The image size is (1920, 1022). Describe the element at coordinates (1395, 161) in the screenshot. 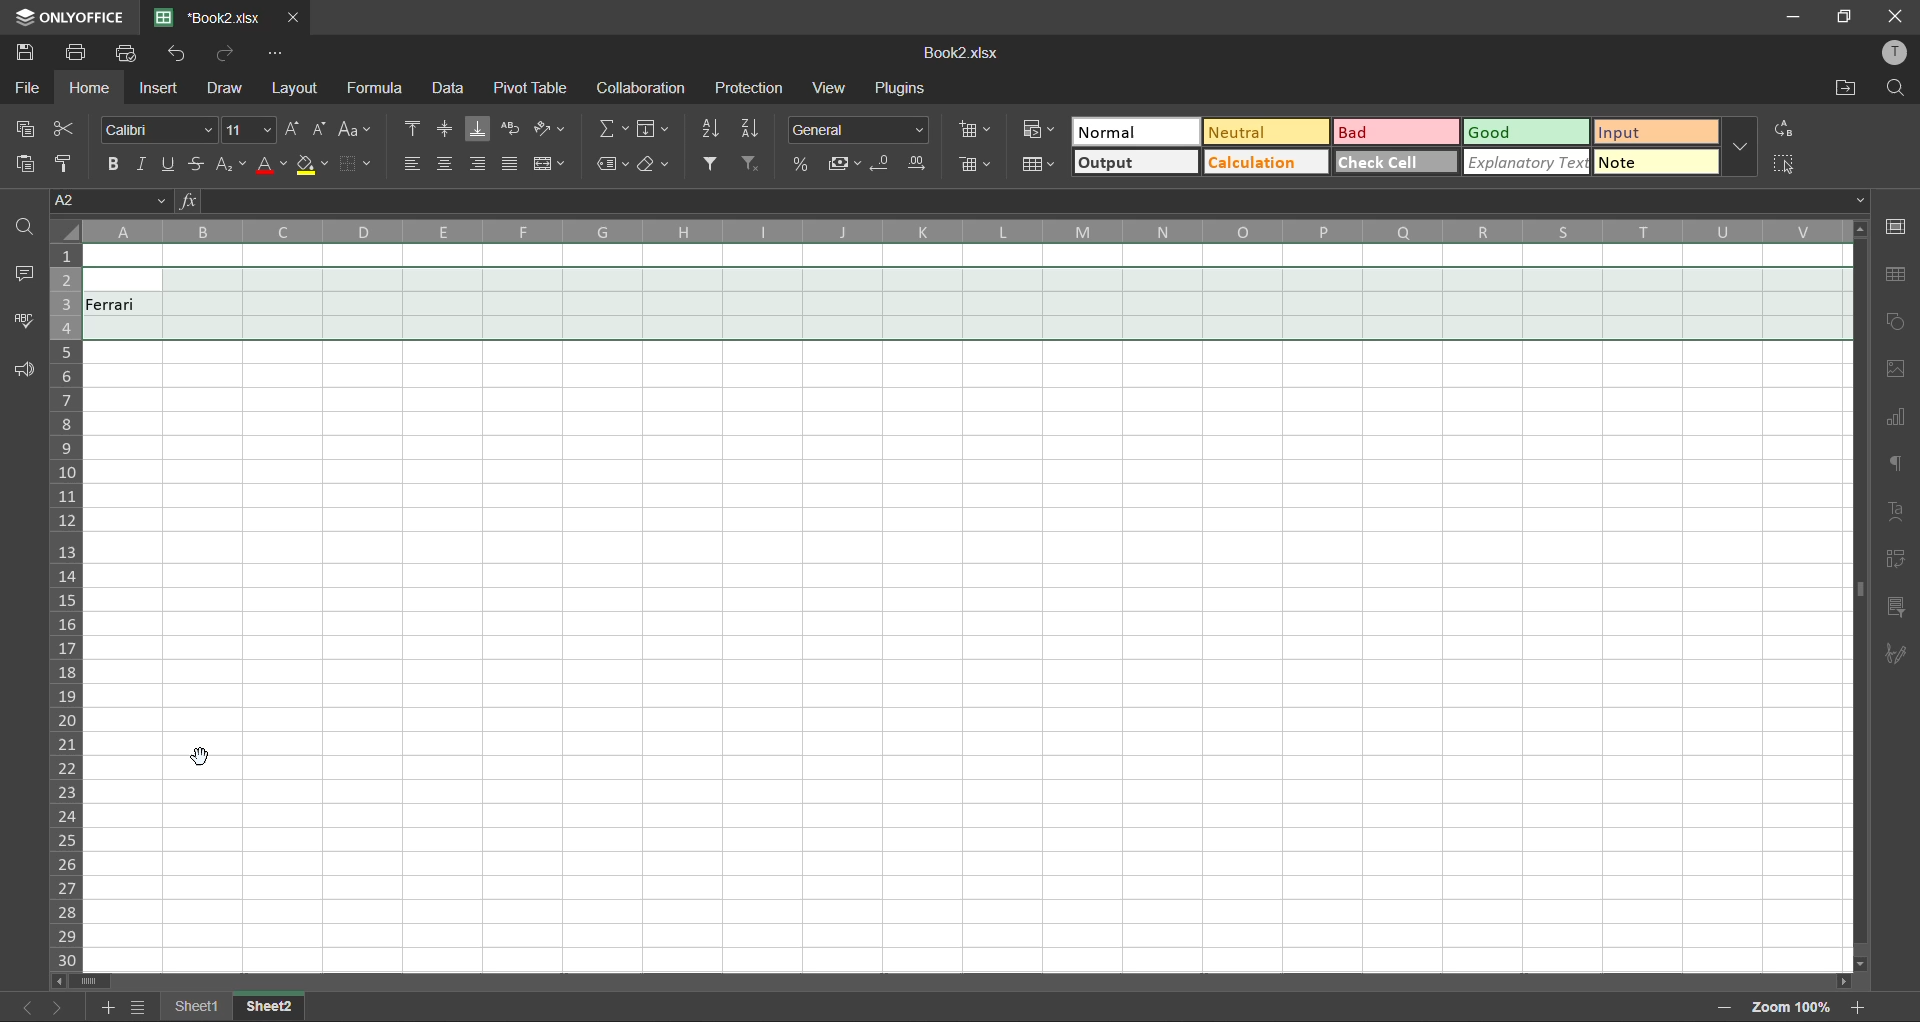

I see `check cell` at that location.